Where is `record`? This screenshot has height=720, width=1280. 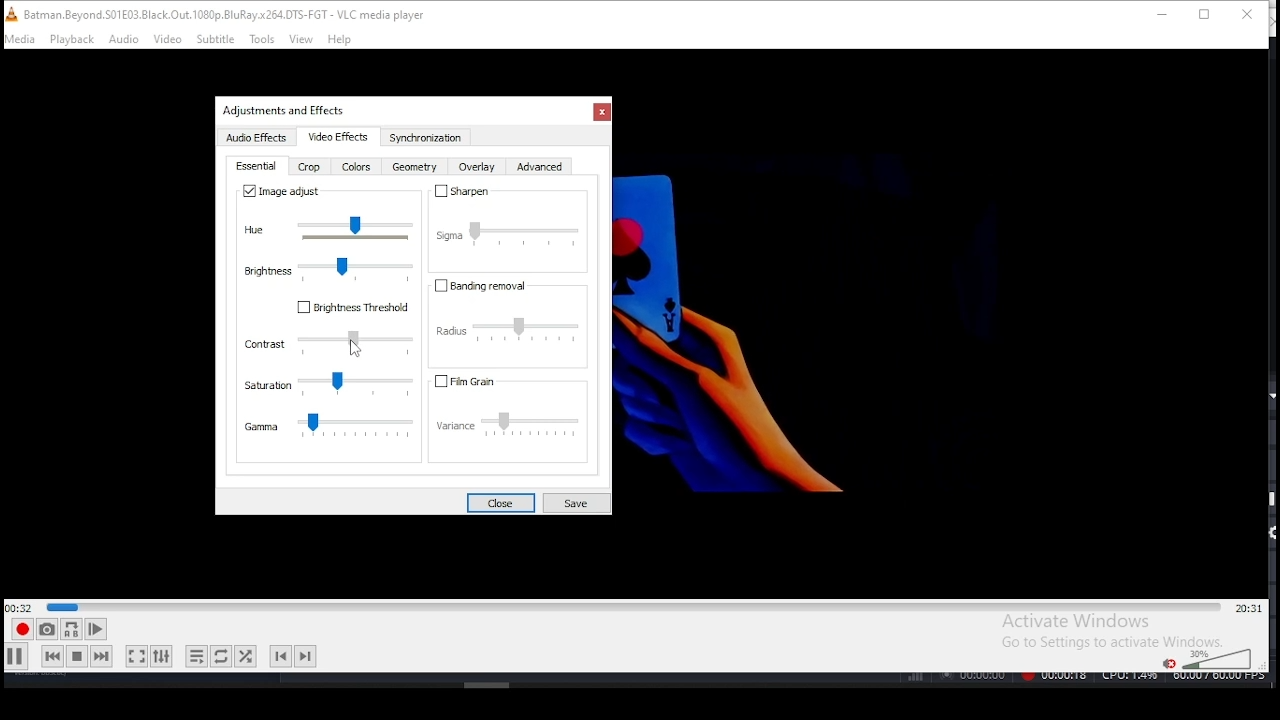
record is located at coordinates (21, 630).